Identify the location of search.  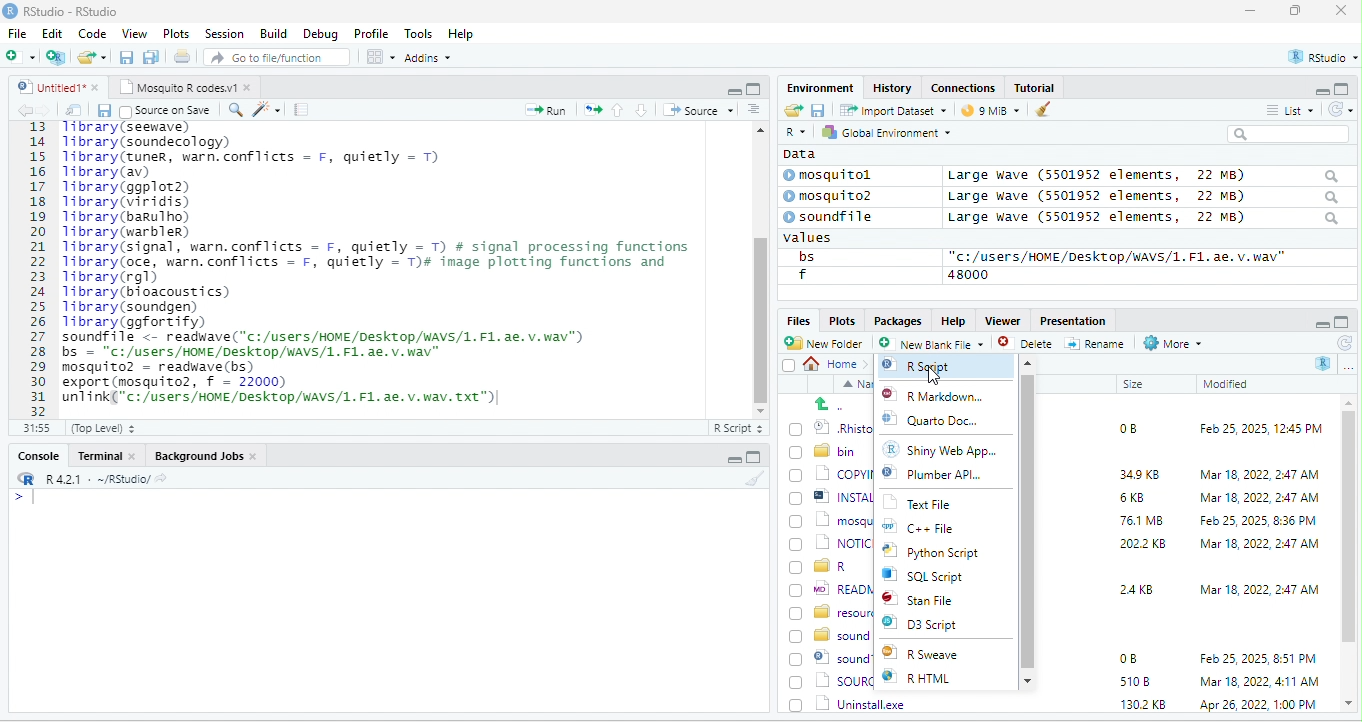
(235, 108).